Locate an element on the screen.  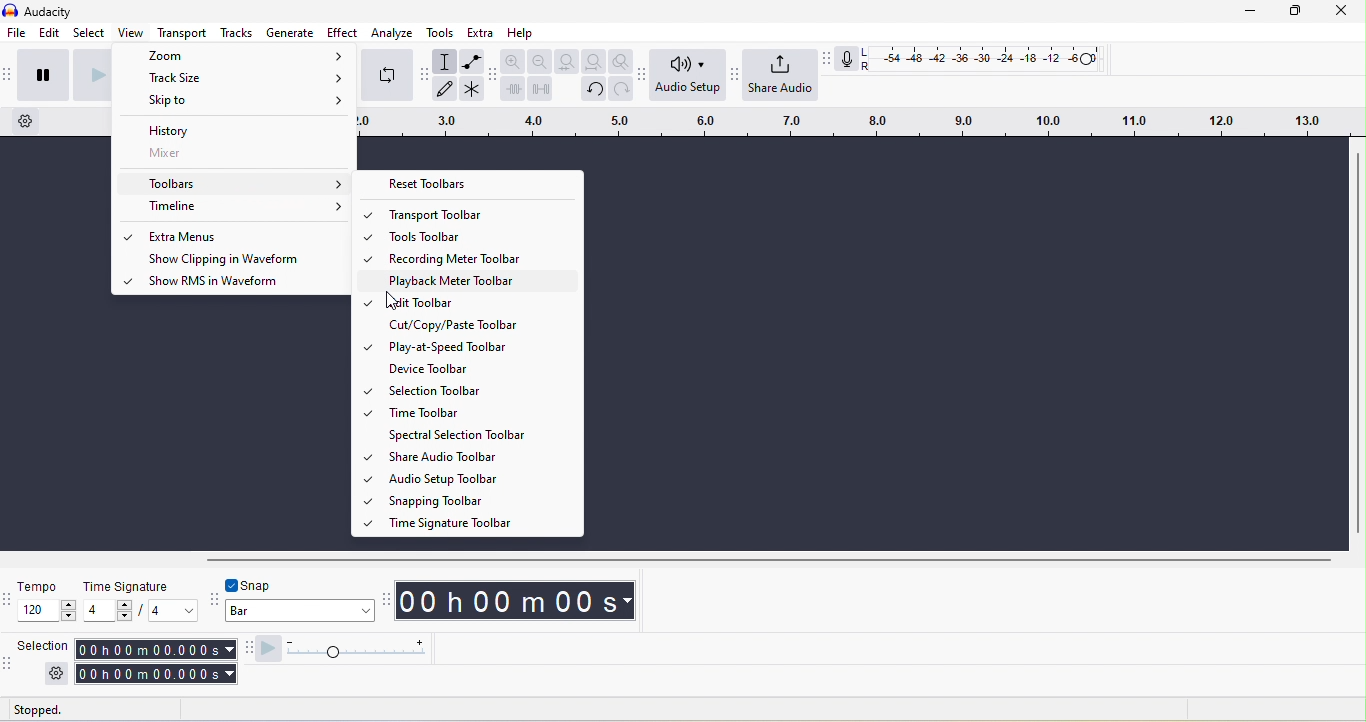
recording meter toolbar is located at coordinates (826, 59).